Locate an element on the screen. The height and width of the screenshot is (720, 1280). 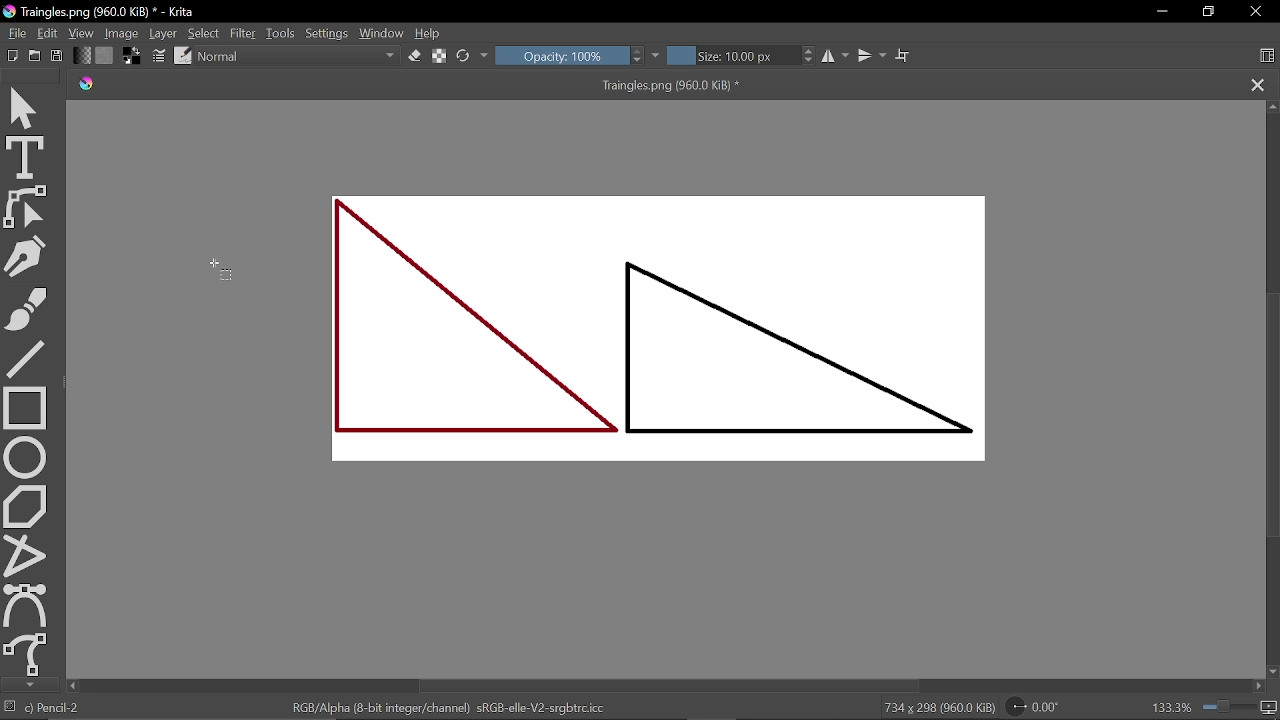
No selection is located at coordinates (12, 708).